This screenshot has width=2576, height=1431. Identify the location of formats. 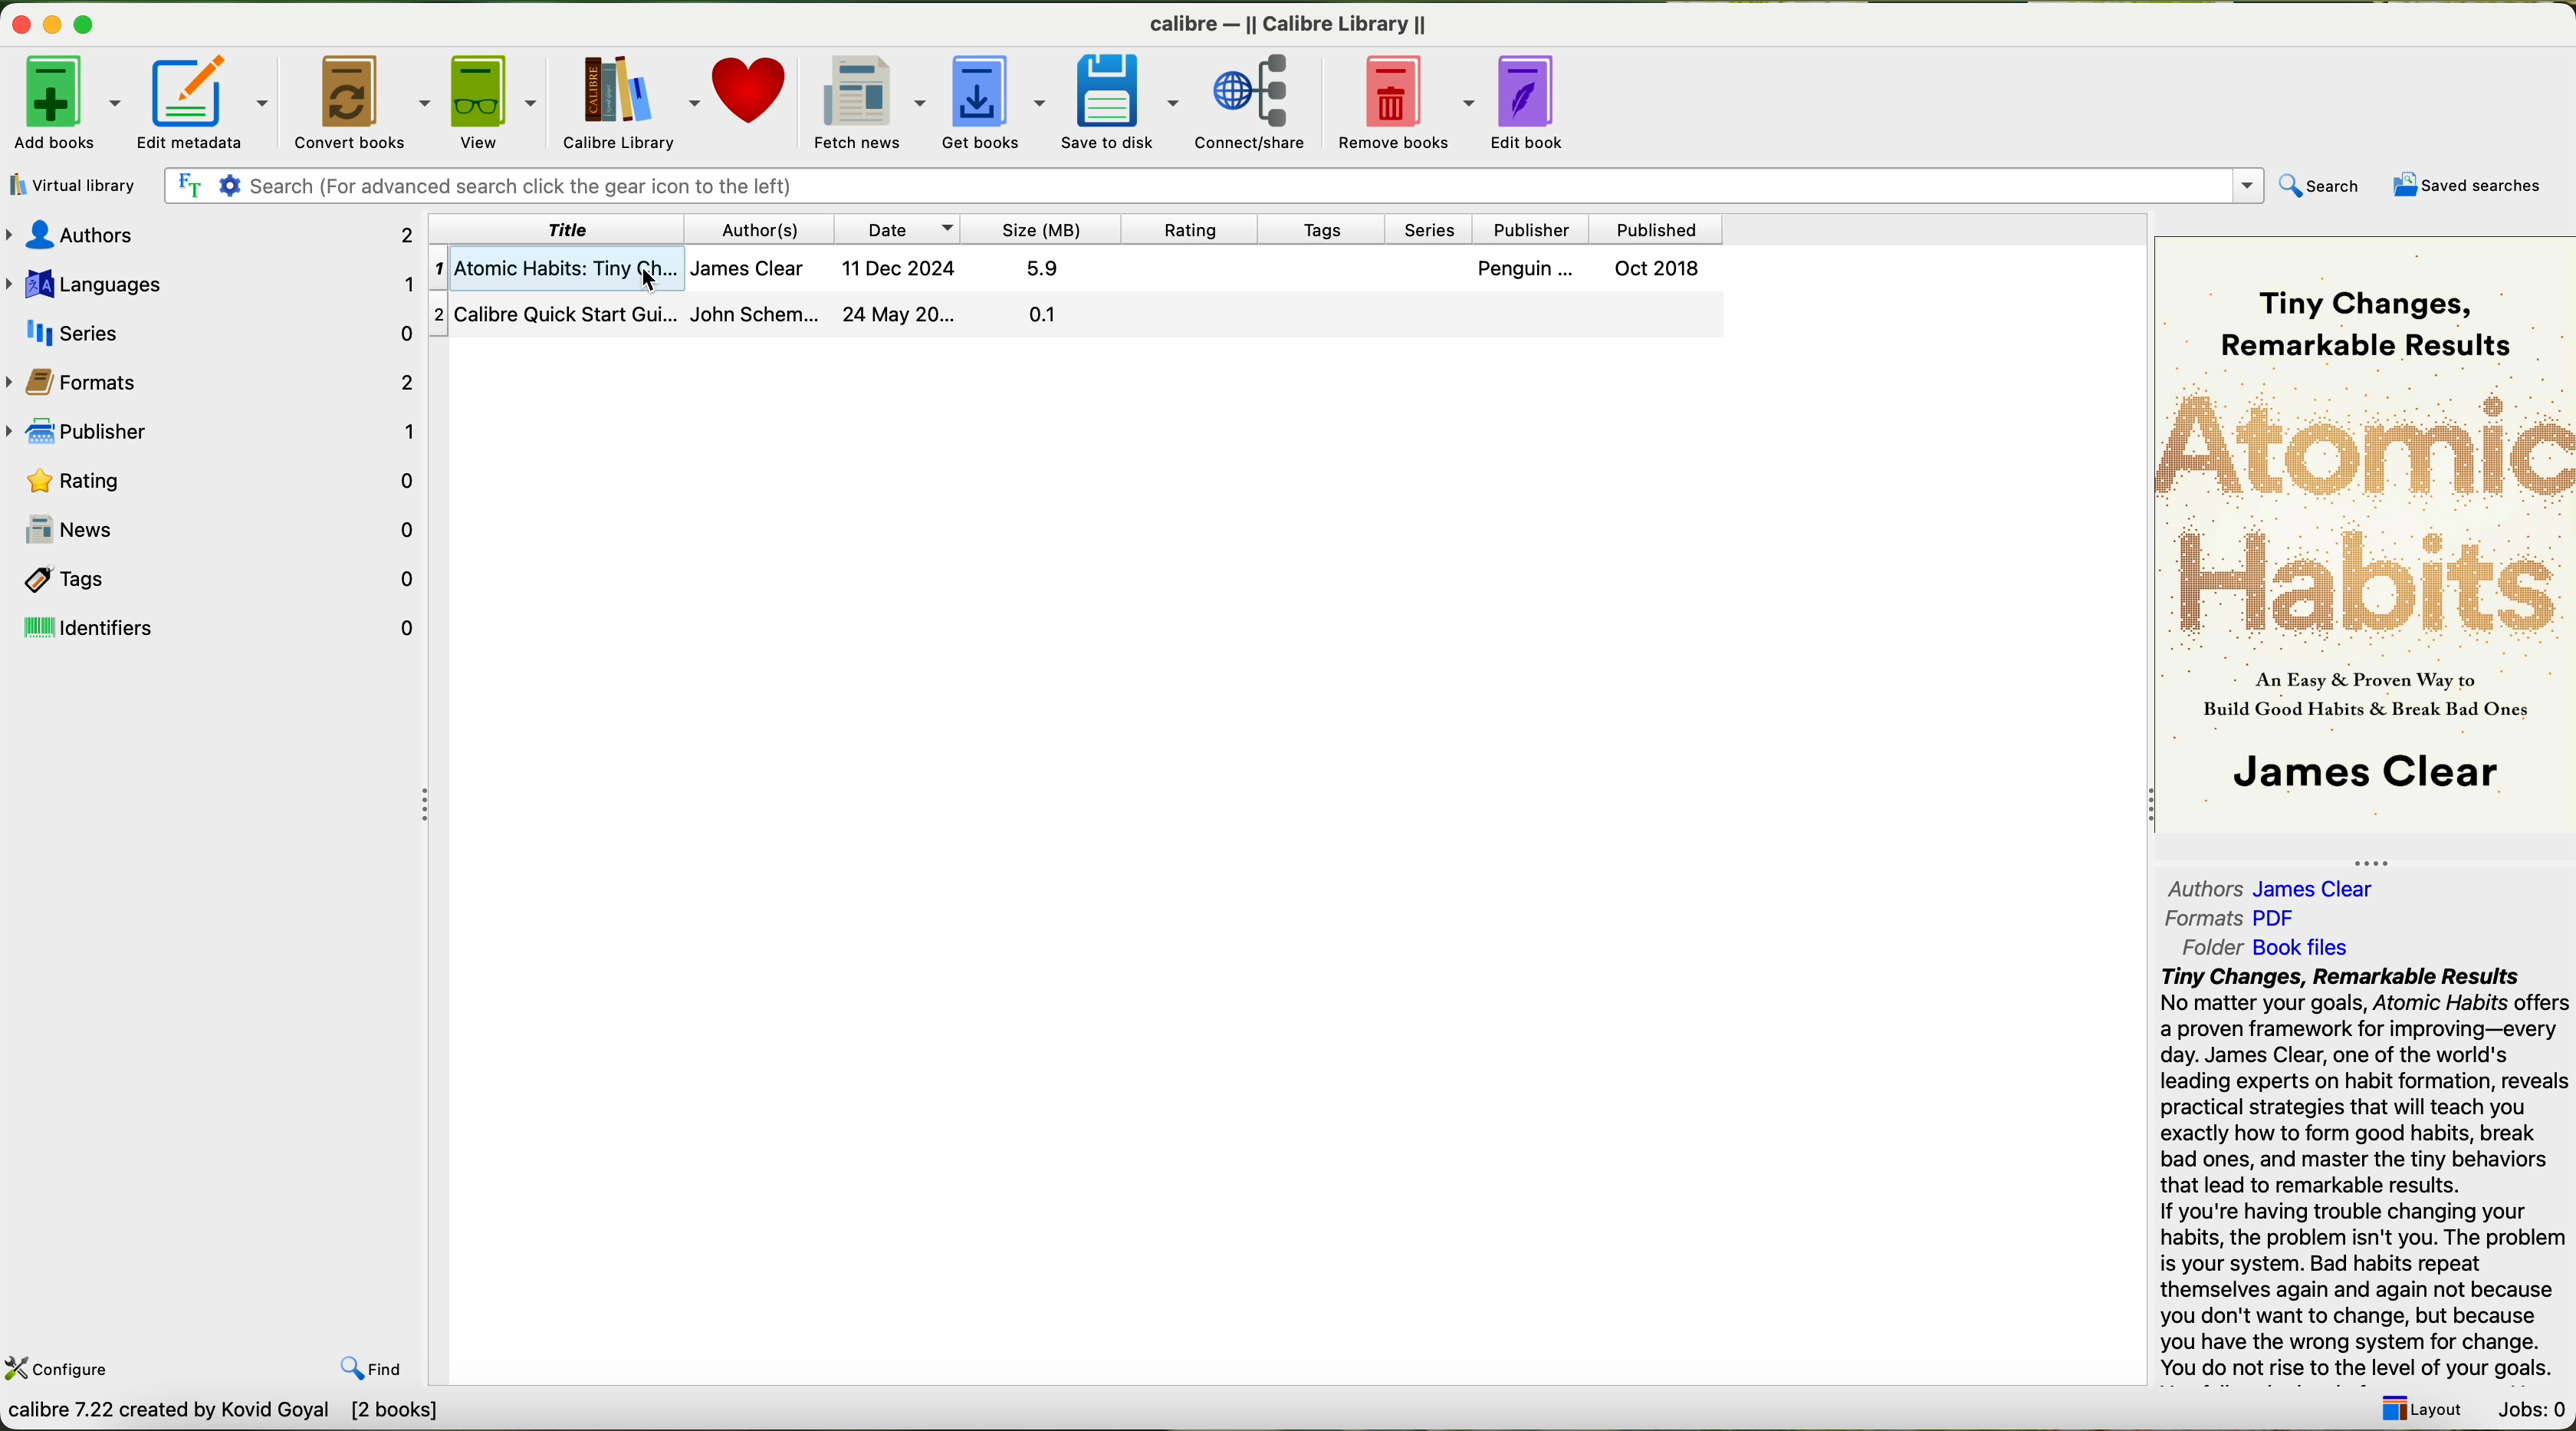
(2233, 917).